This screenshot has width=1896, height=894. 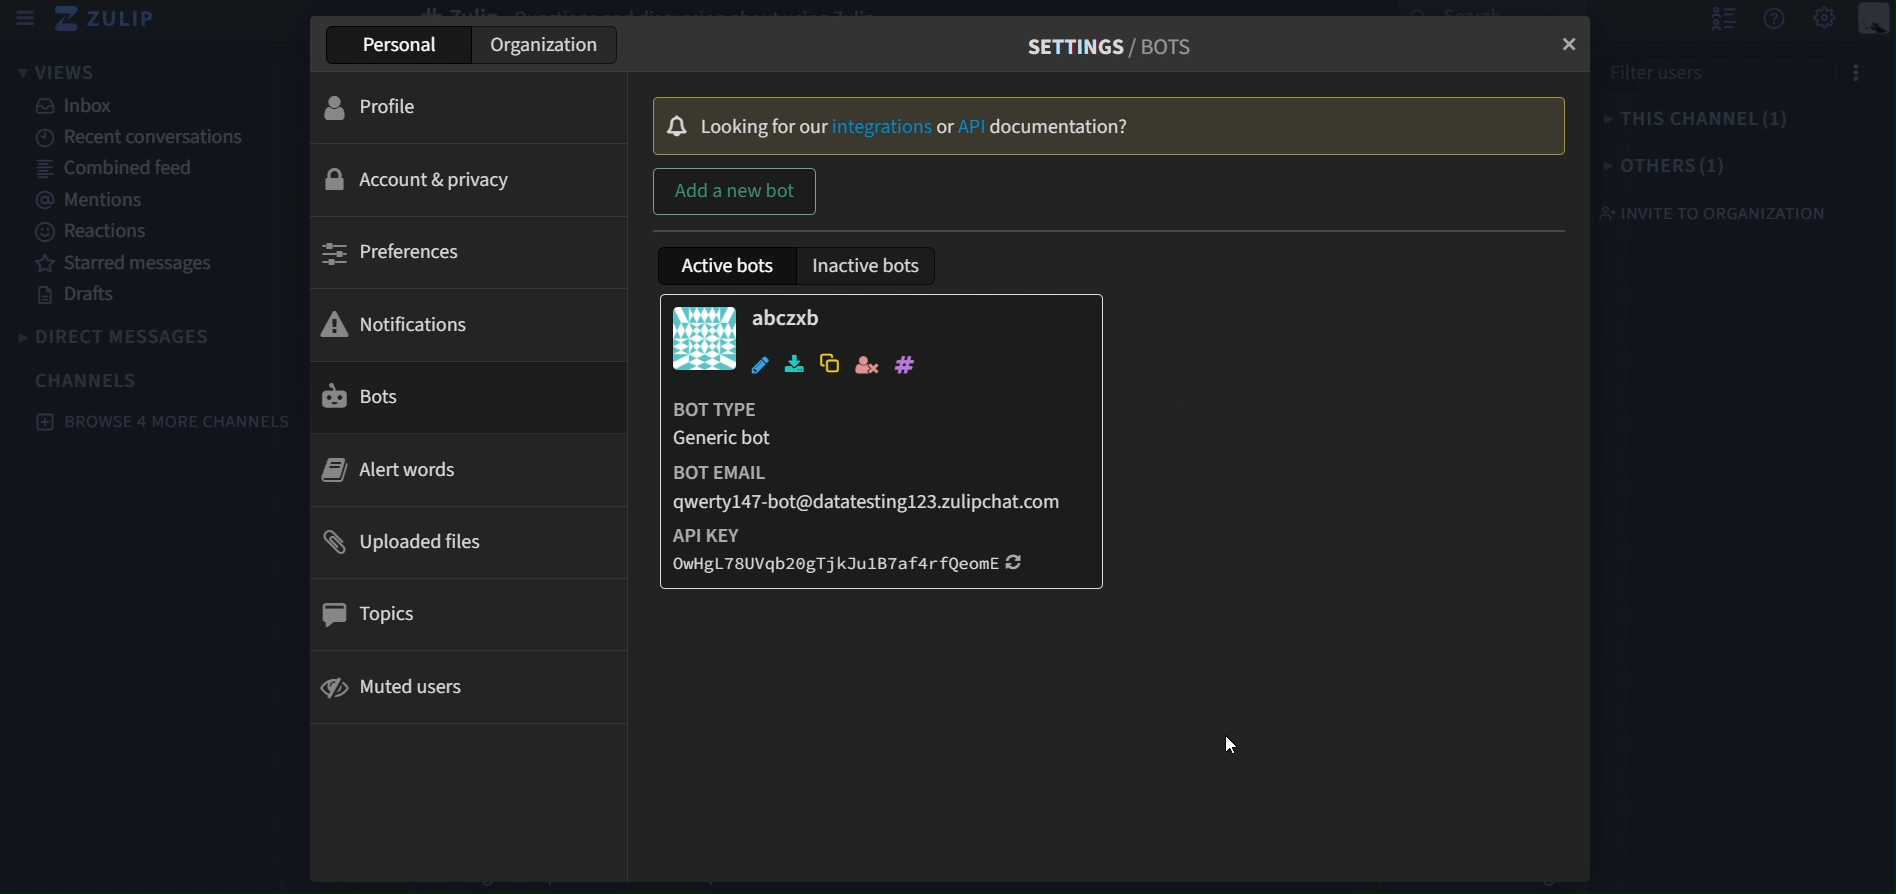 What do you see at coordinates (795, 475) in the screenshot?
I see `Bot Email` at bounding box center [795, 475].